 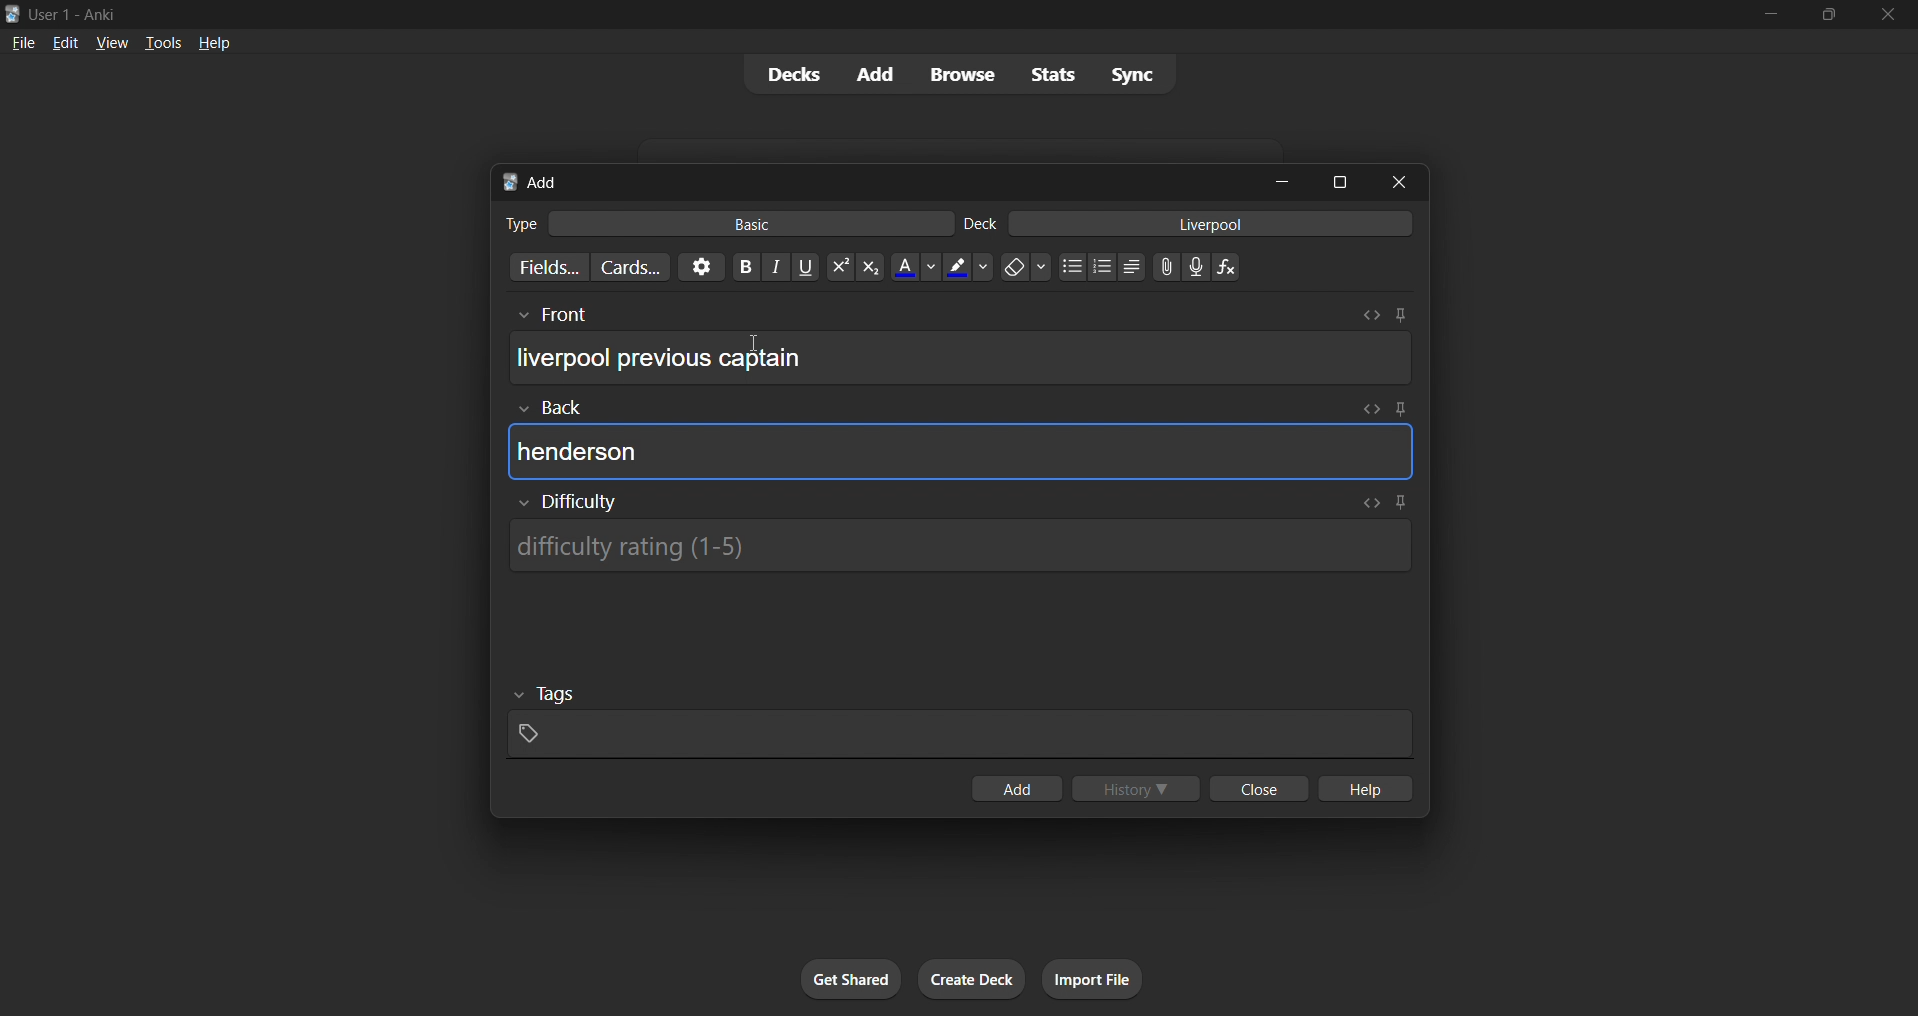 What do you see at coordinates (751, 344) in the screenshot?
I see `cursor` at bounding box center [751, 344].